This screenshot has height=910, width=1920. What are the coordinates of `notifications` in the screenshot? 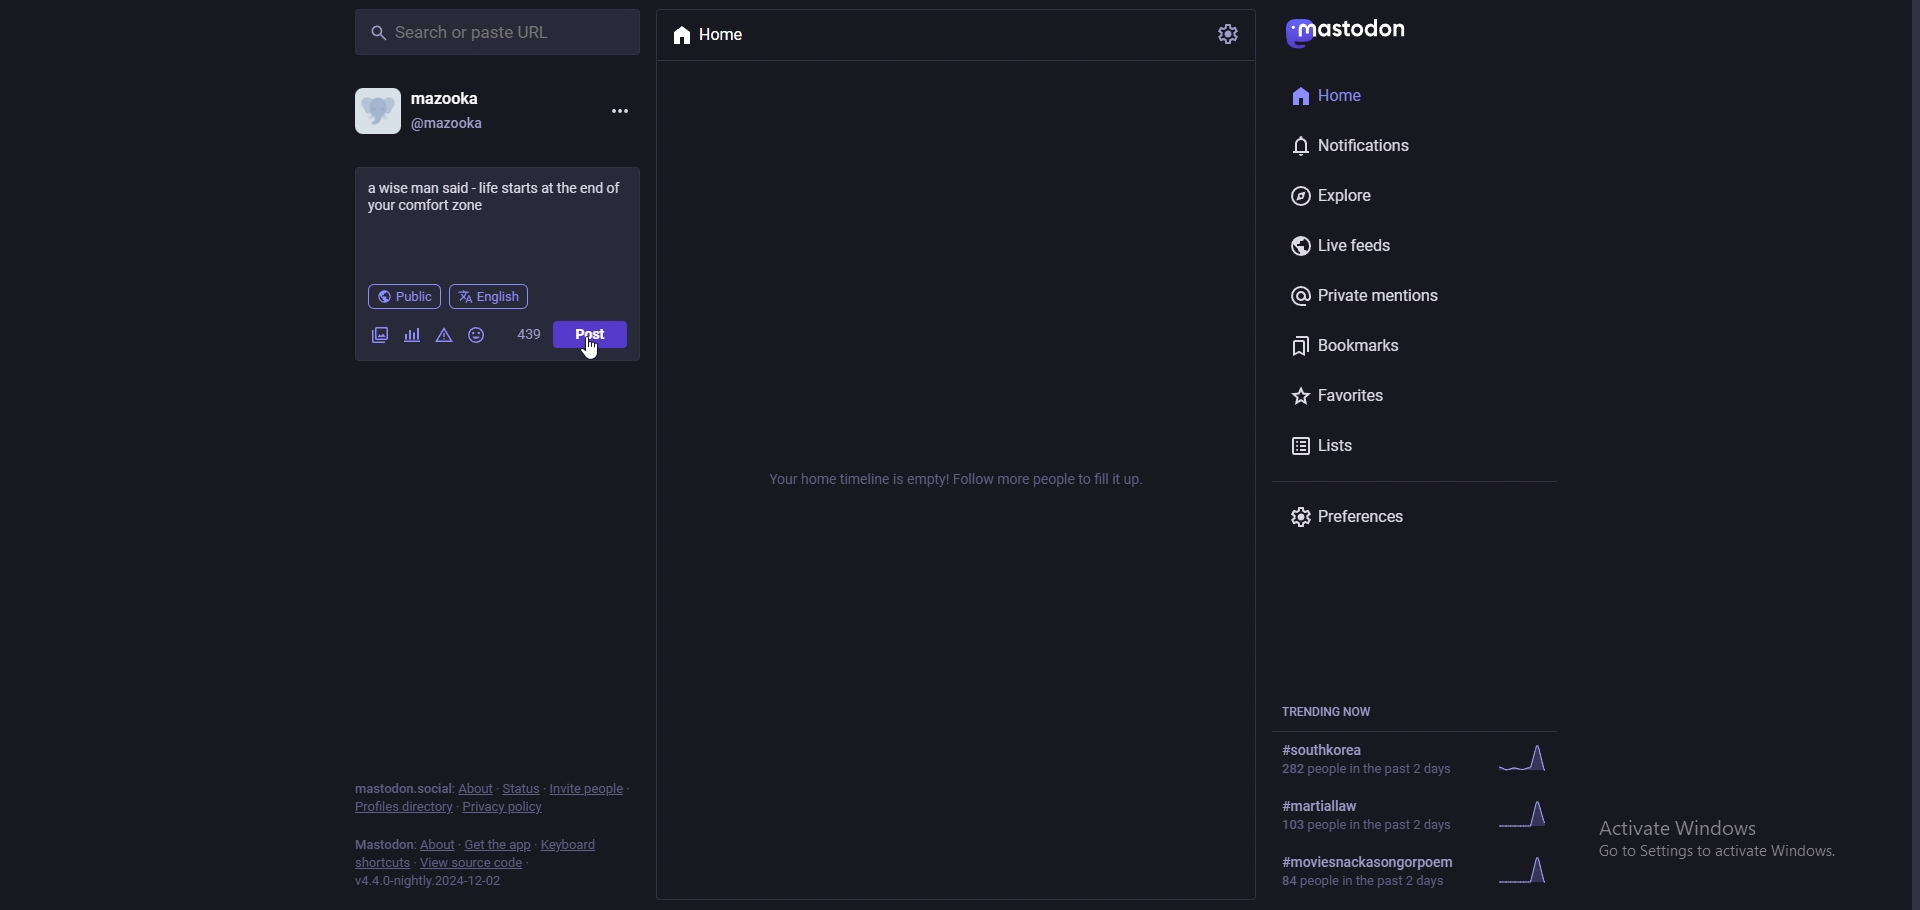 It's located at (1386, 143).